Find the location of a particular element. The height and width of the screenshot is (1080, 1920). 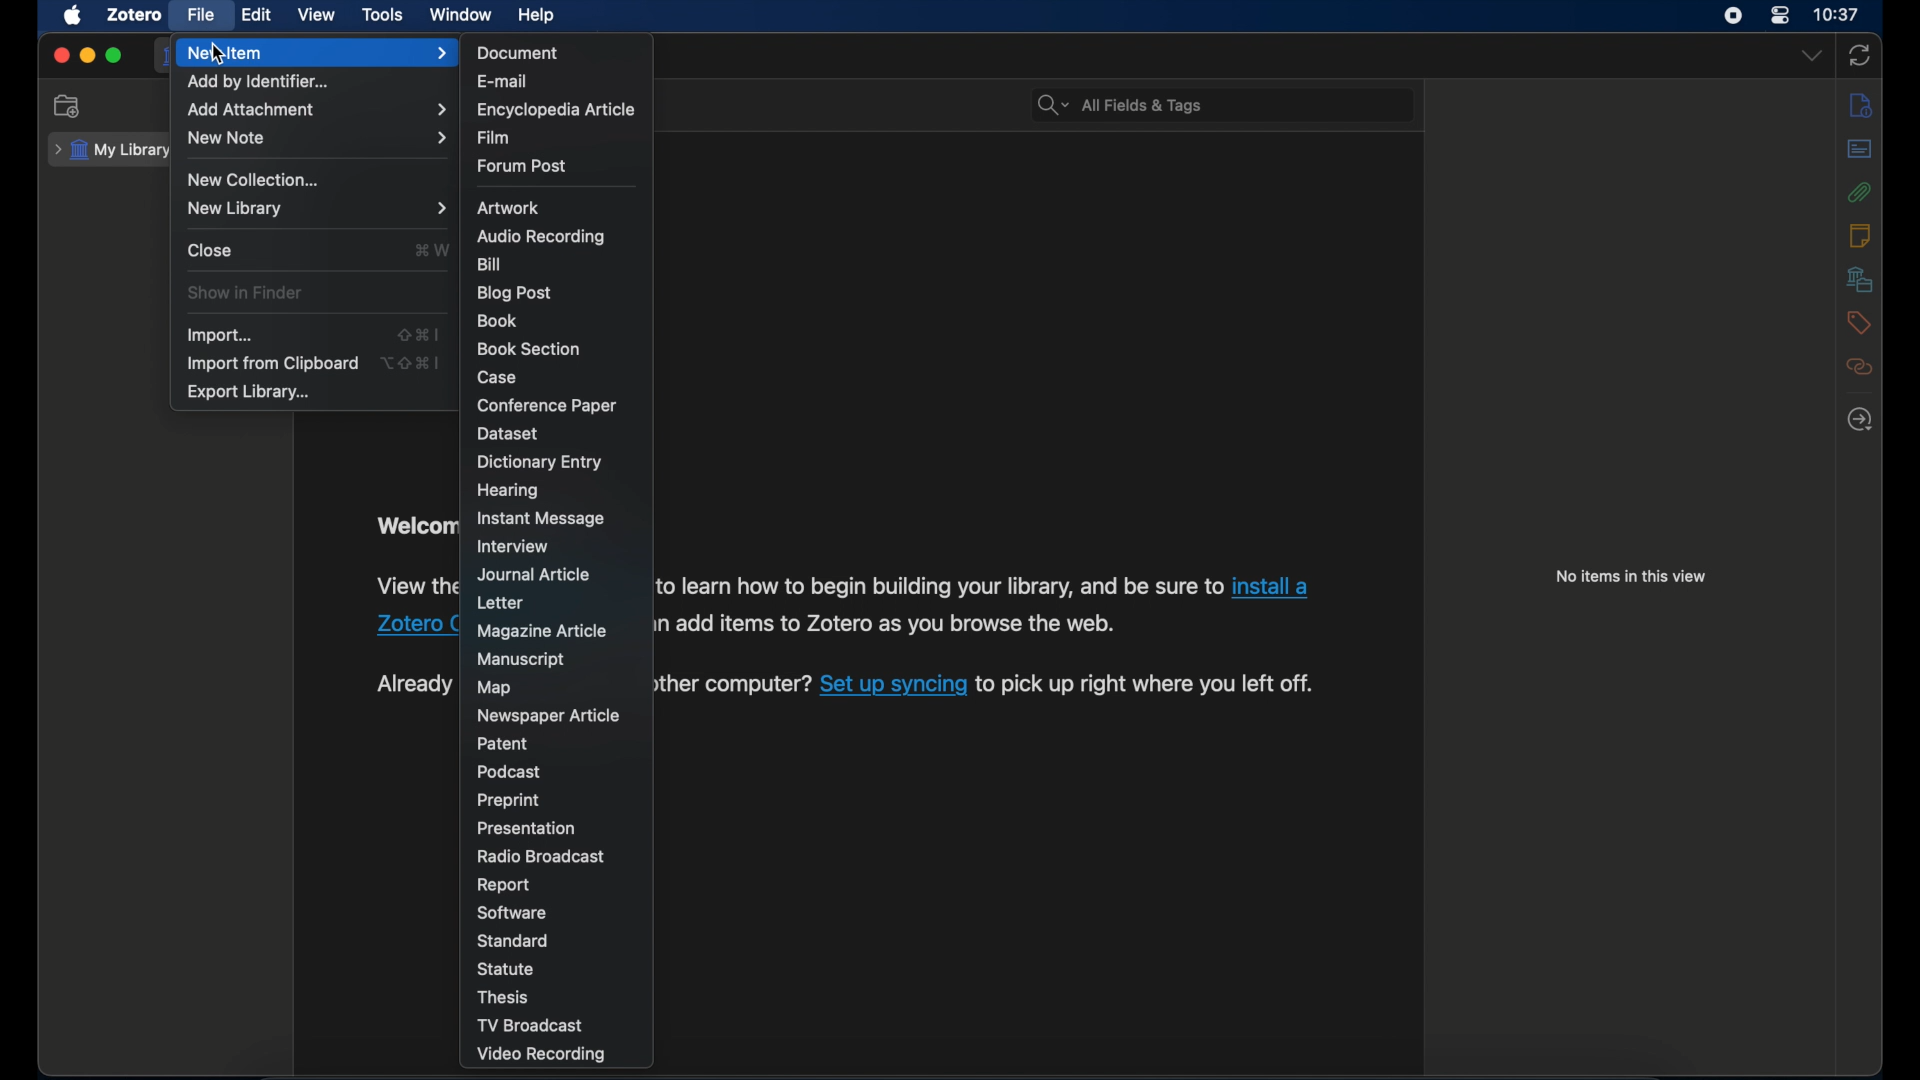

minimize is located at coordinates (86, 57).